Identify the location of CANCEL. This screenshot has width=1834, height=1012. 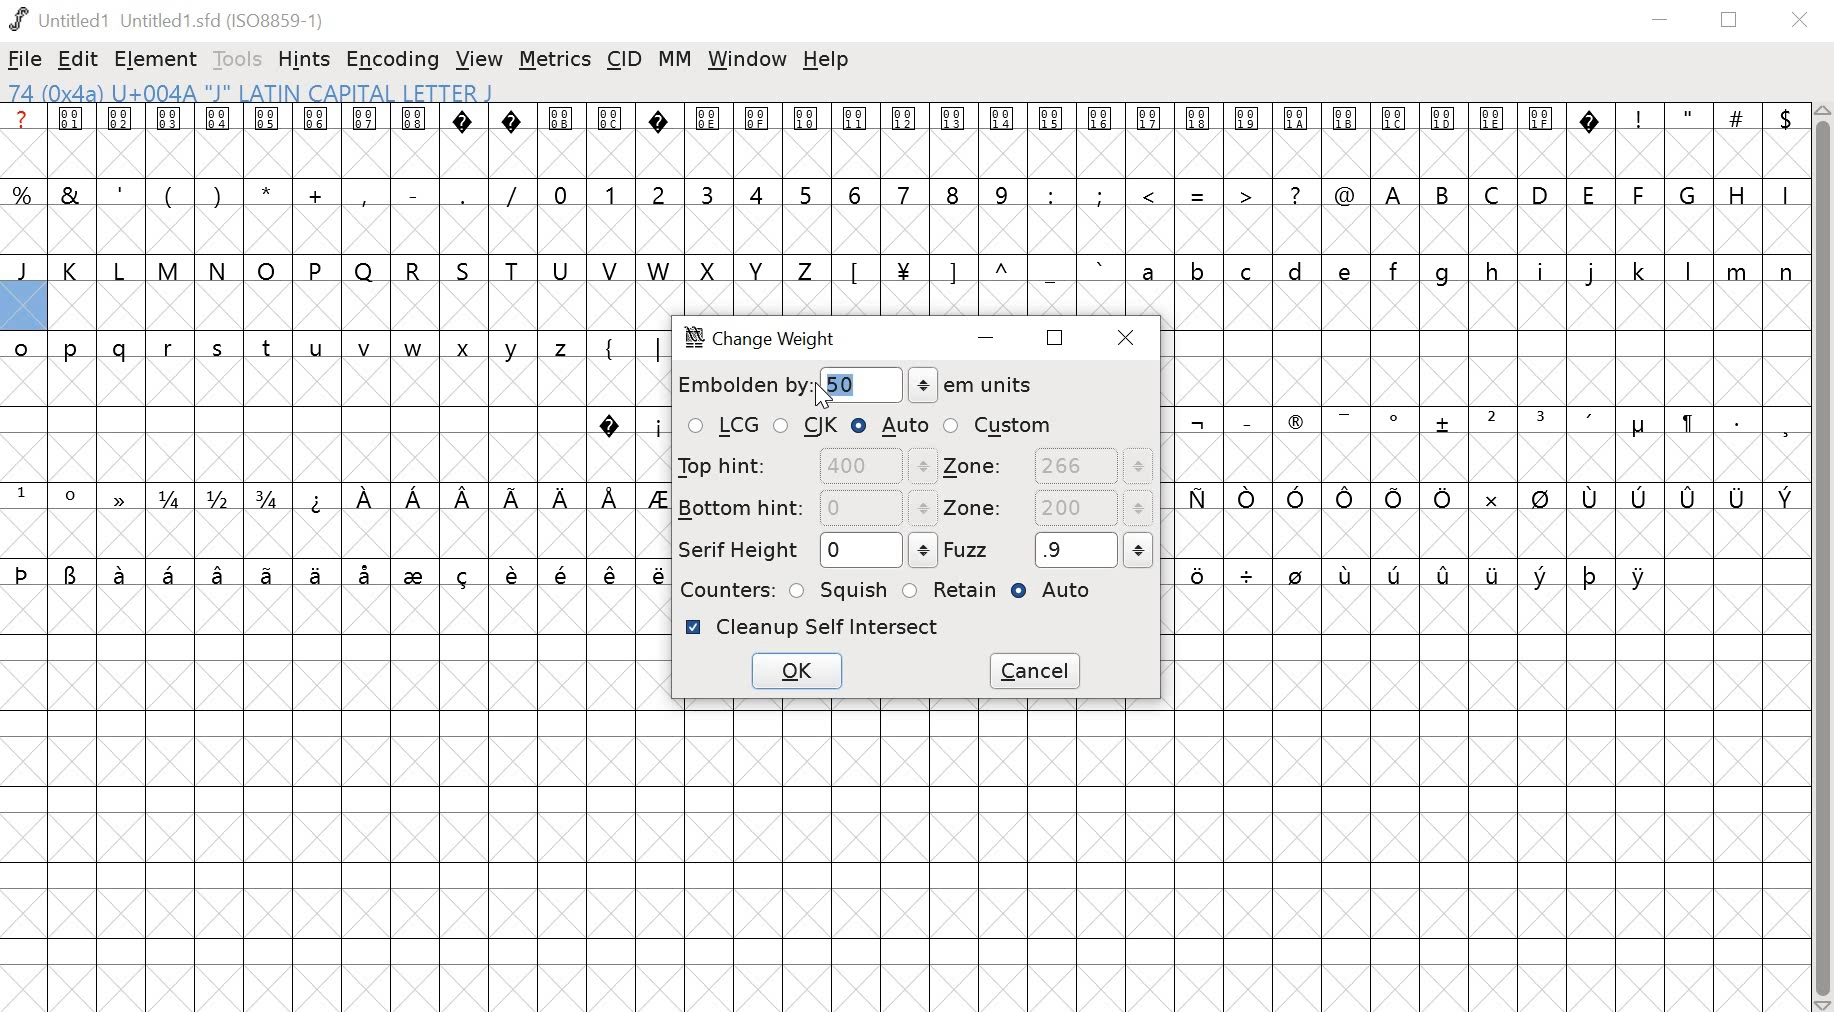
(1038, 671).